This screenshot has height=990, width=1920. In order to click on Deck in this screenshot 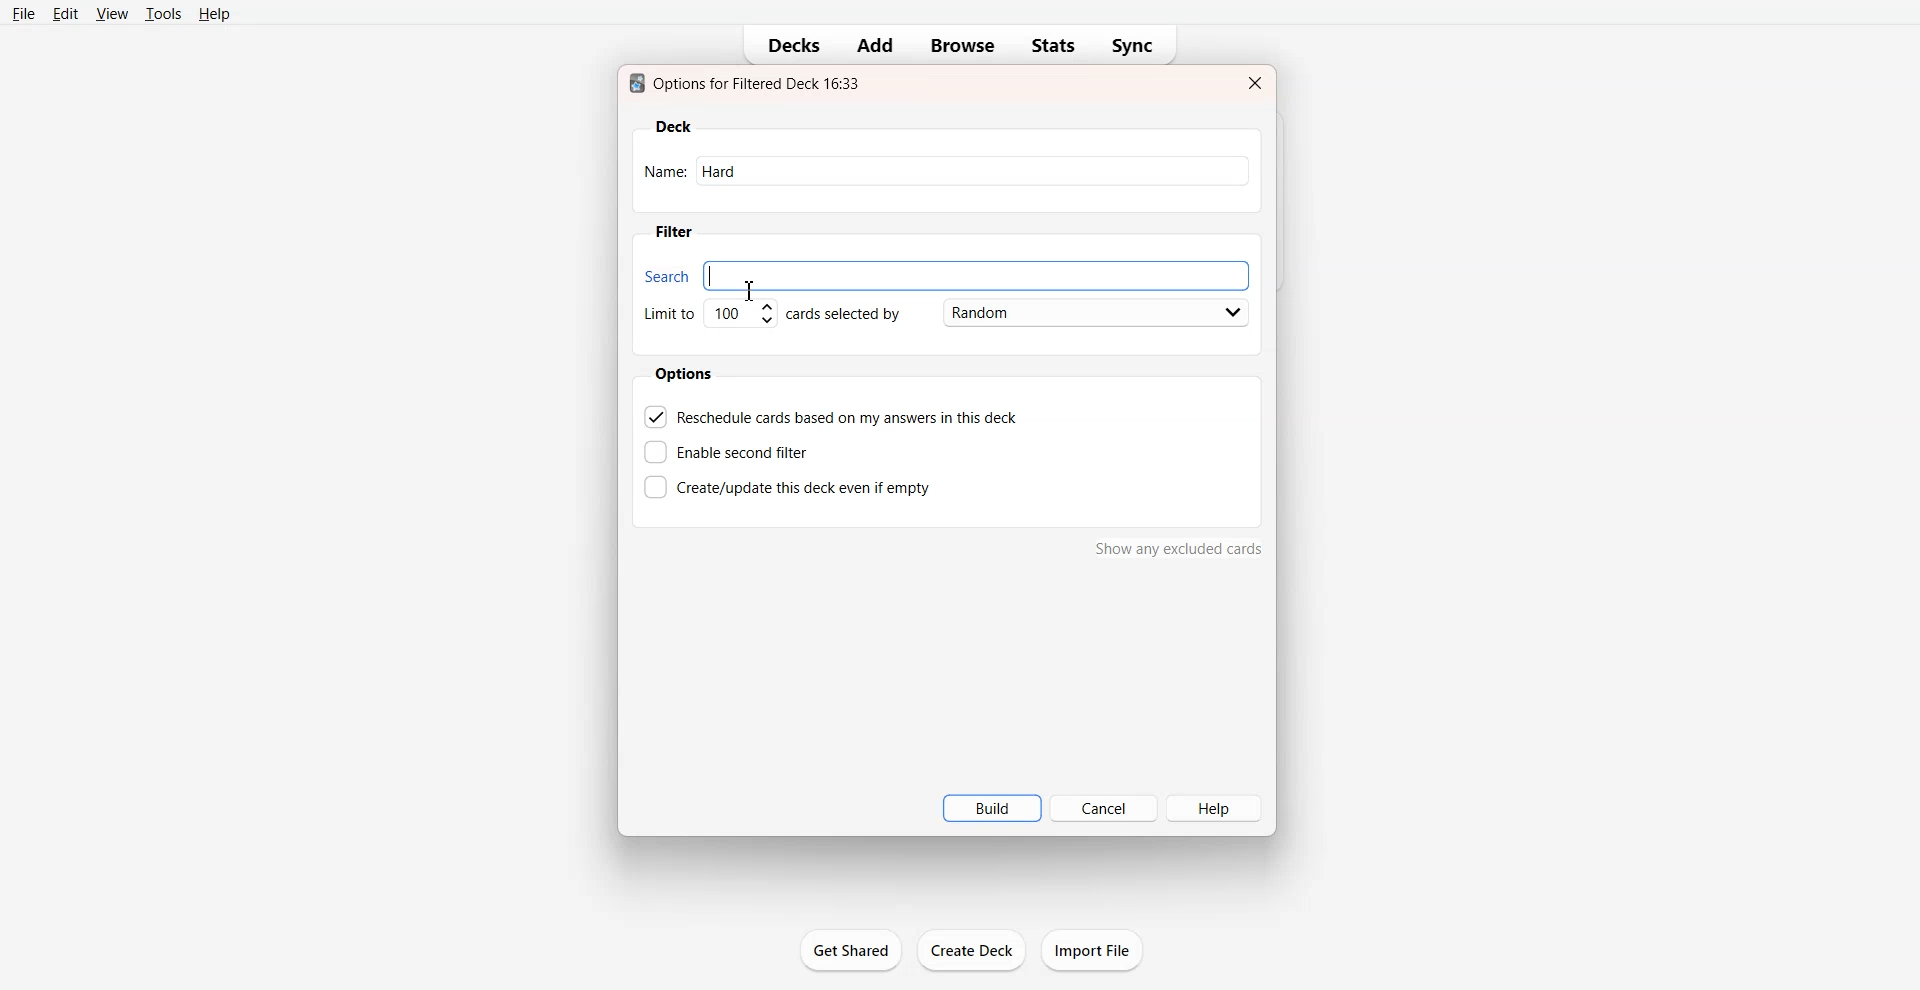, I will do `click(674, 127)`.